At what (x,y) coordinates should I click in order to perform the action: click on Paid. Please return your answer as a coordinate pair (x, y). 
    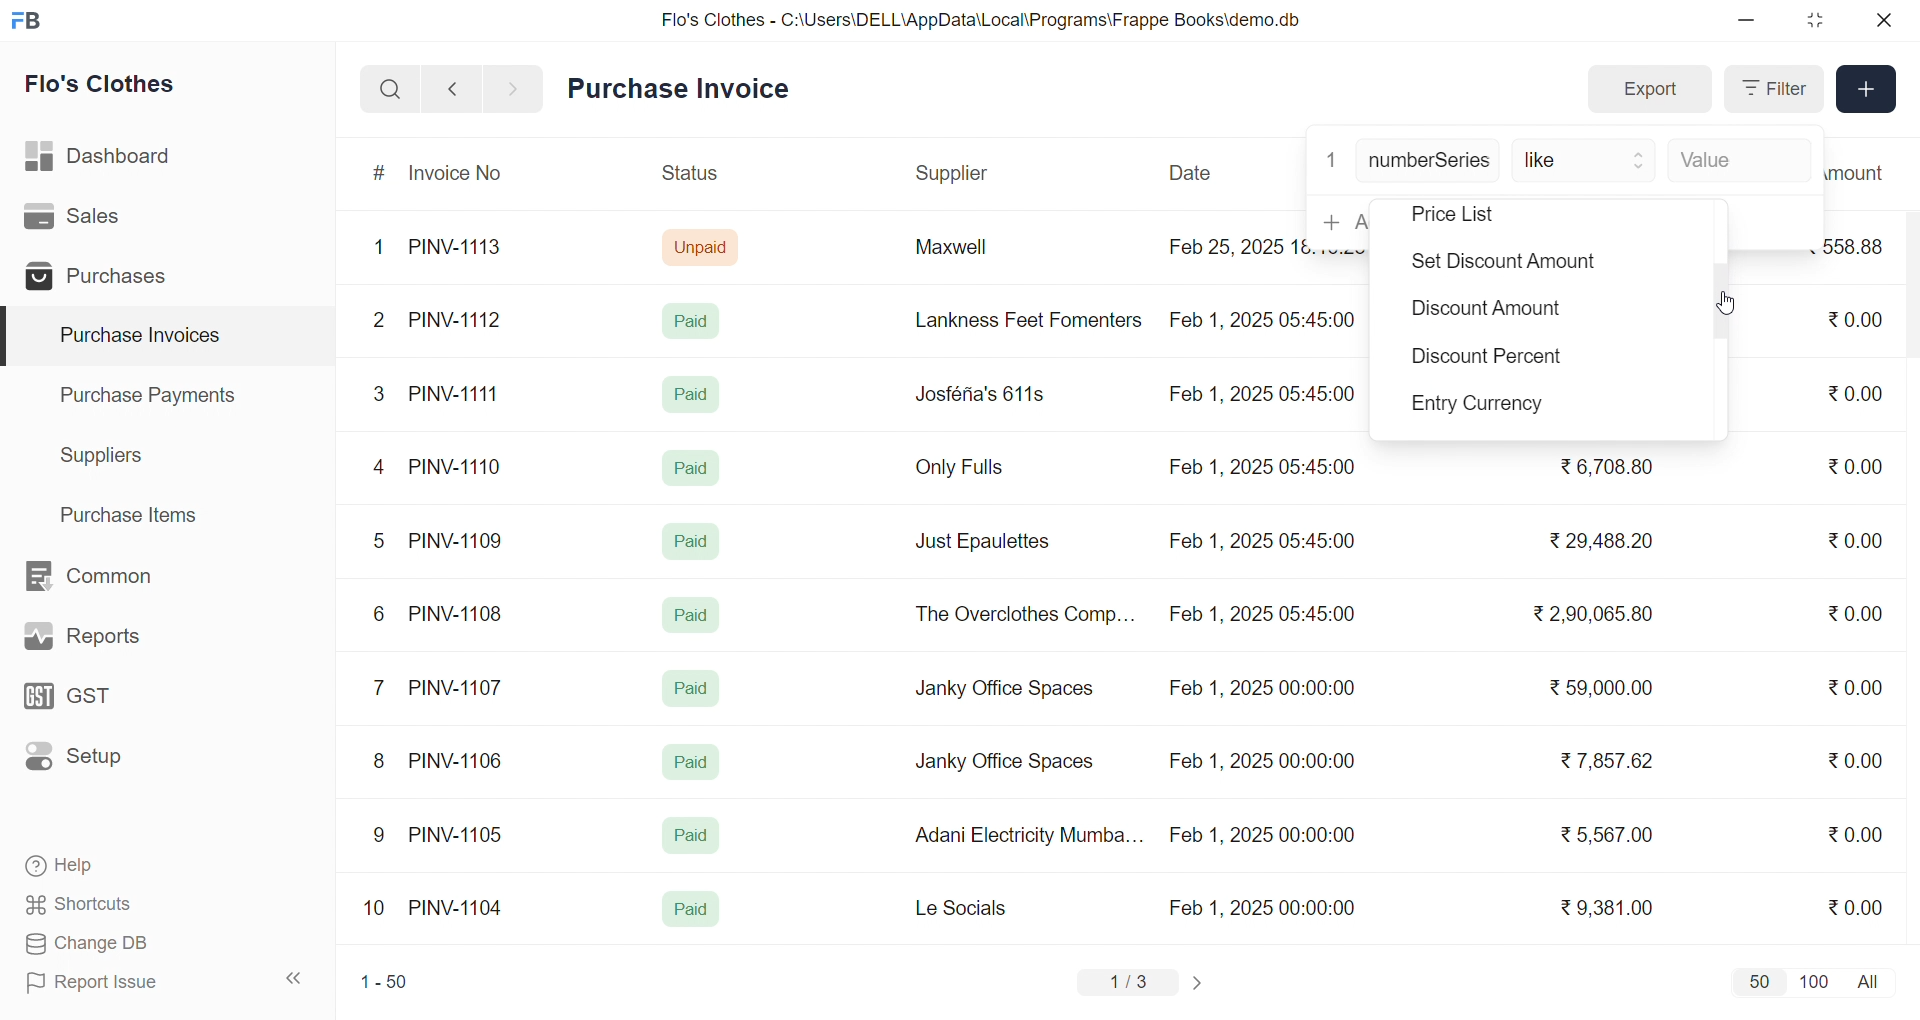
    Looking at the image, I should click on (692, 615).